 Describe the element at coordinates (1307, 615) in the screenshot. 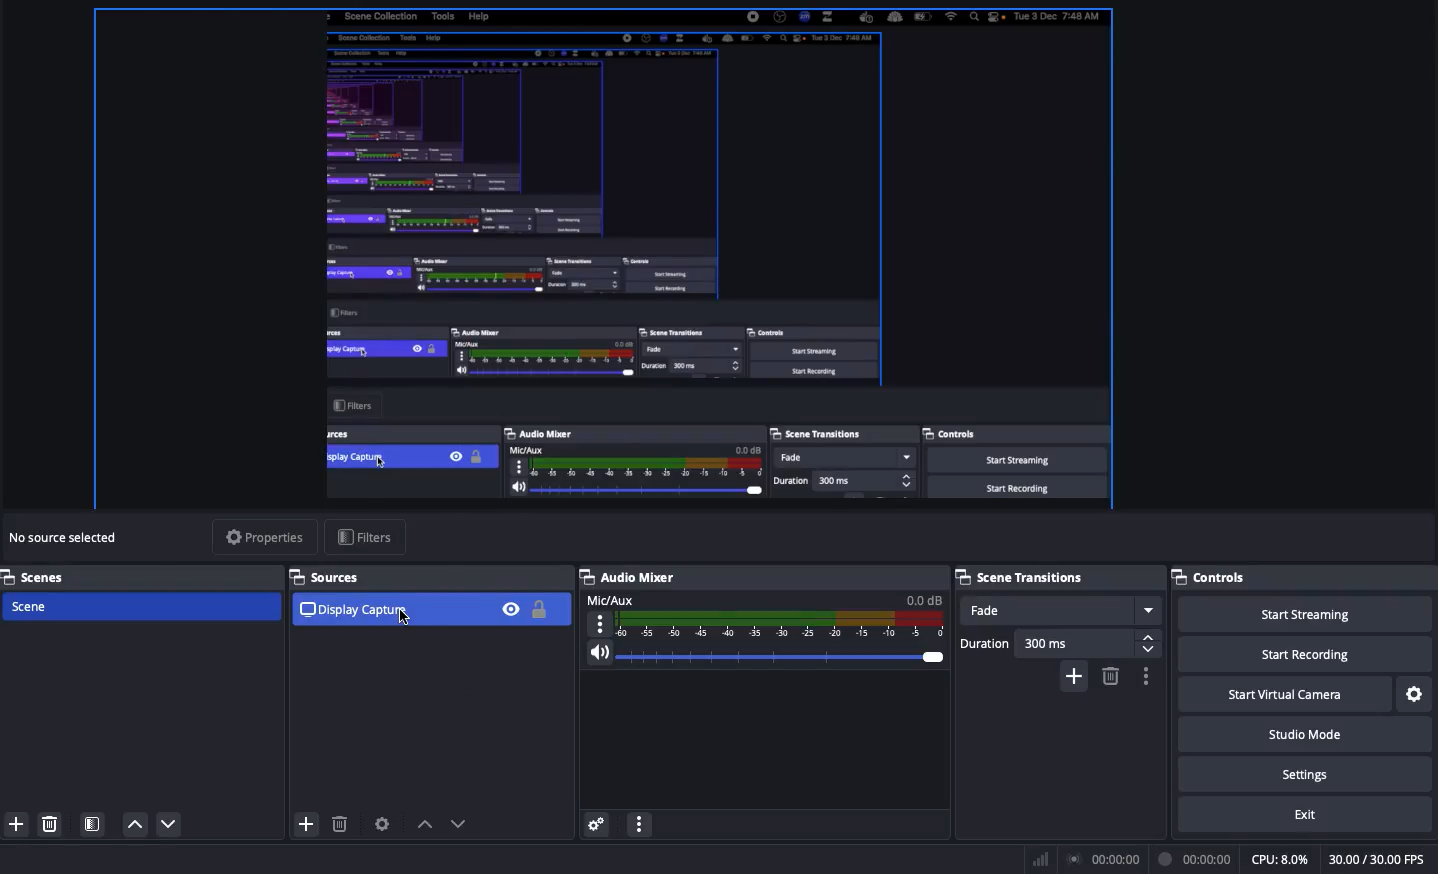

I see `Start streaming` at that location.